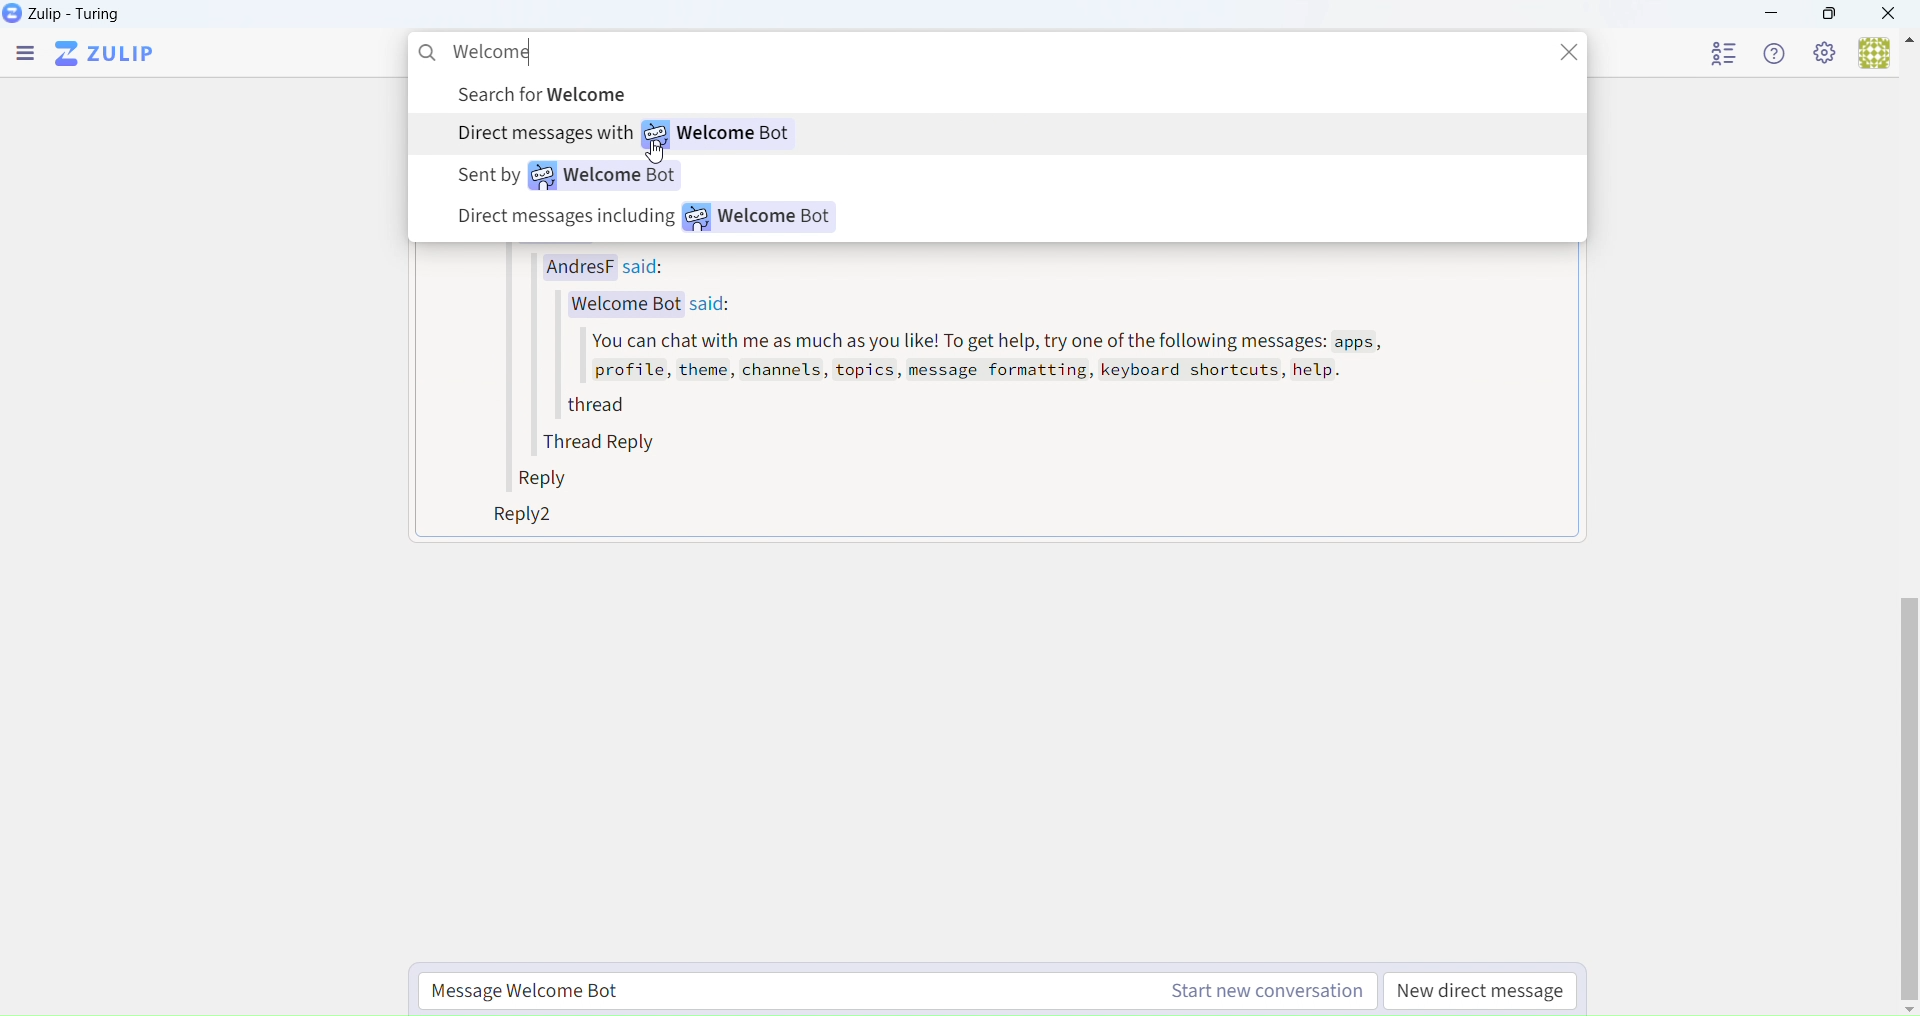  I want to click on Help, so click(1780, 54).